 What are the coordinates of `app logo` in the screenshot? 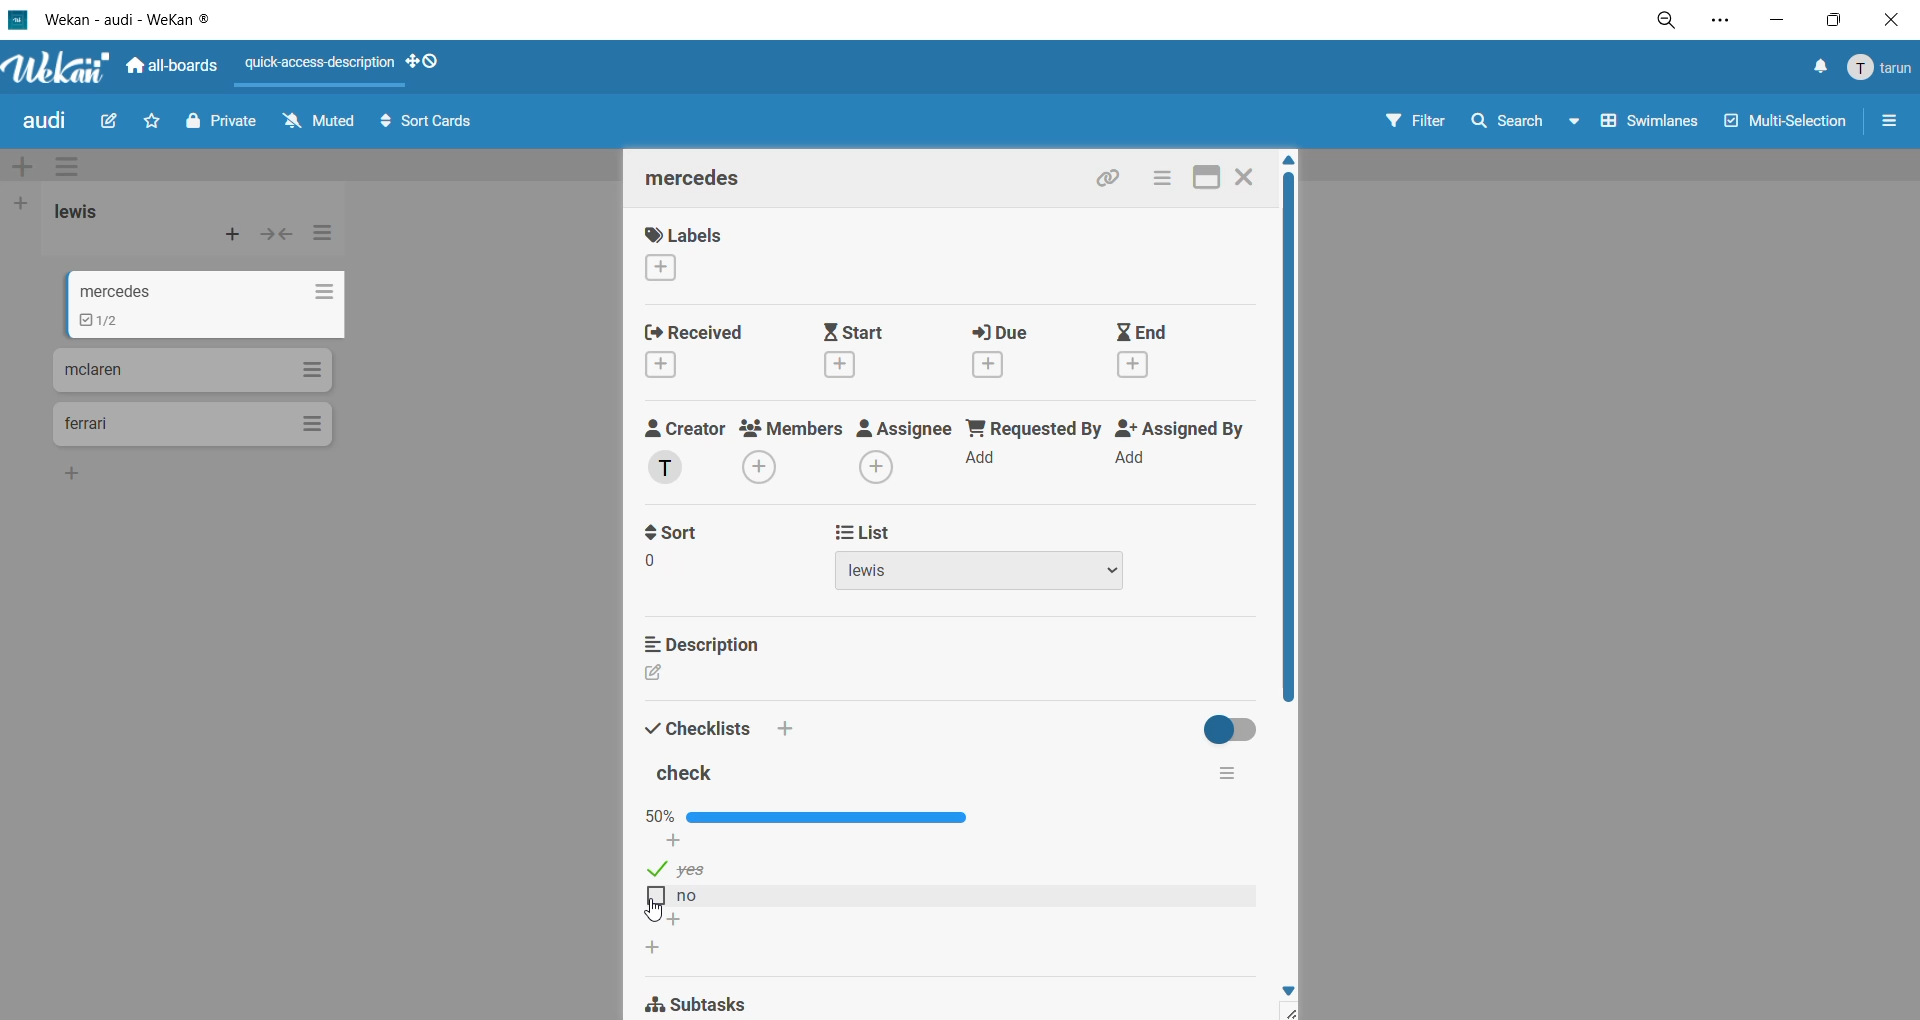 It's located at (61, 68).